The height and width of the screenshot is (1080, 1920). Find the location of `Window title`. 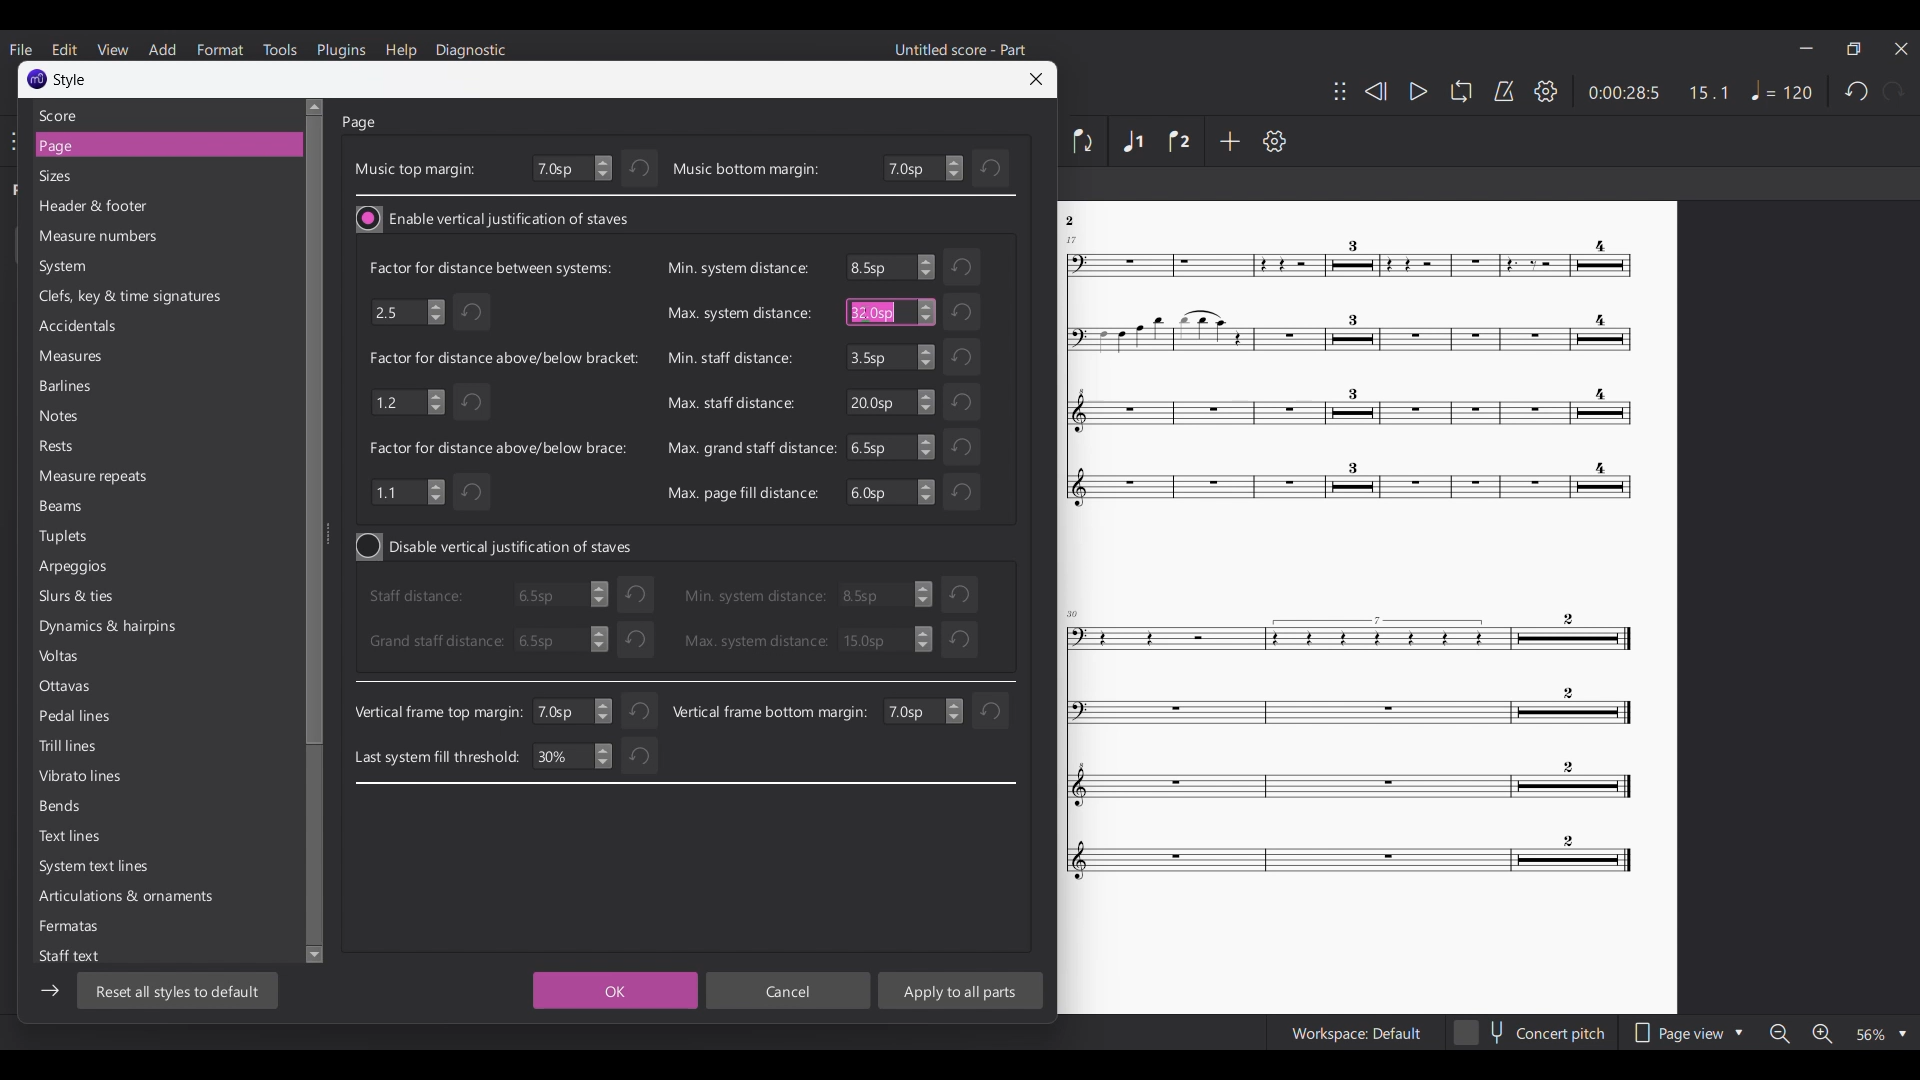

Window title is located at coordinates (54, 79).